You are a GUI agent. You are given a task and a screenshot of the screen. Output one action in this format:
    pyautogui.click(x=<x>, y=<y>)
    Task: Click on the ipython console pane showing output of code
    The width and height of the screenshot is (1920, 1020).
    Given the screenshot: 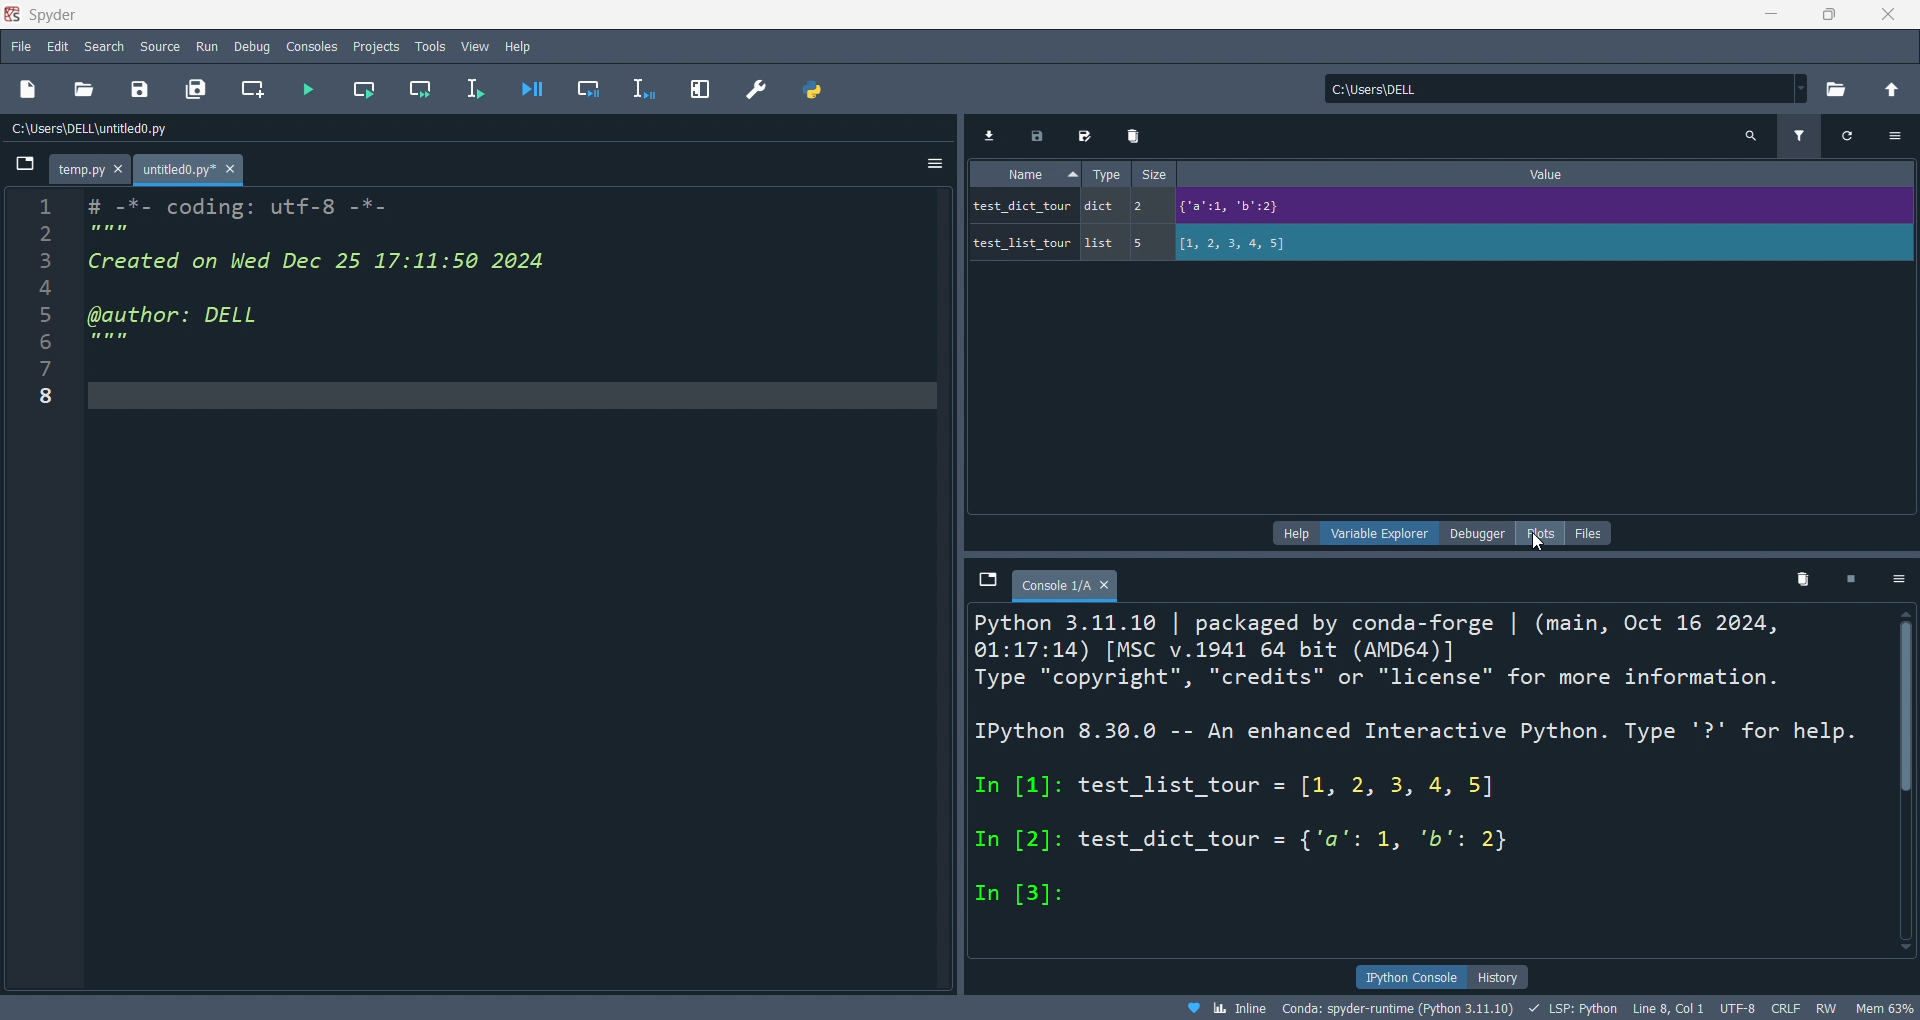 What is the action you would take?
    pyautogui.click(x=1428, y=784)
    